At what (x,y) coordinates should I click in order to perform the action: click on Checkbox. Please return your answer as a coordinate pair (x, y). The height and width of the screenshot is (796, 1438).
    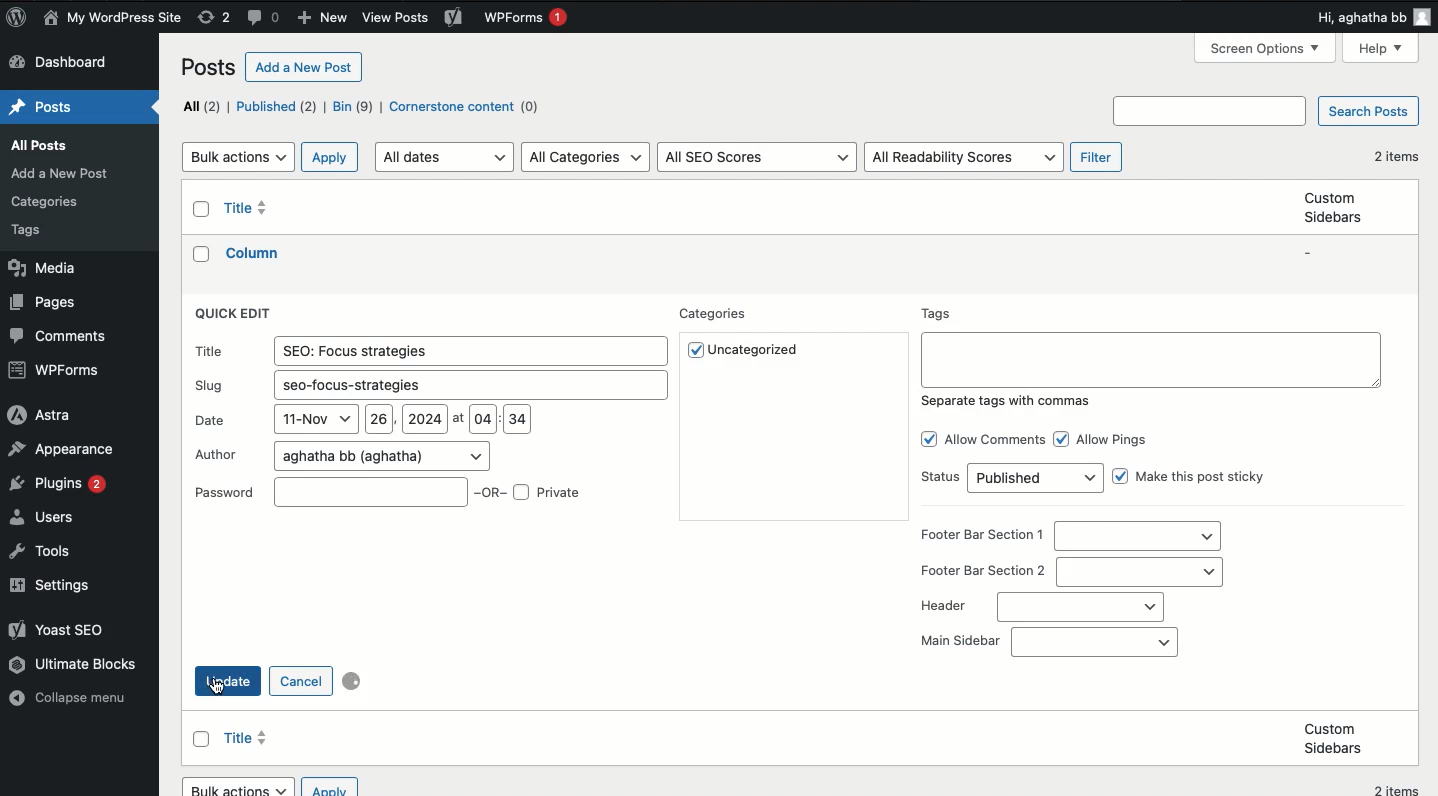
    Looking at the image, I should click on (1121, 476).